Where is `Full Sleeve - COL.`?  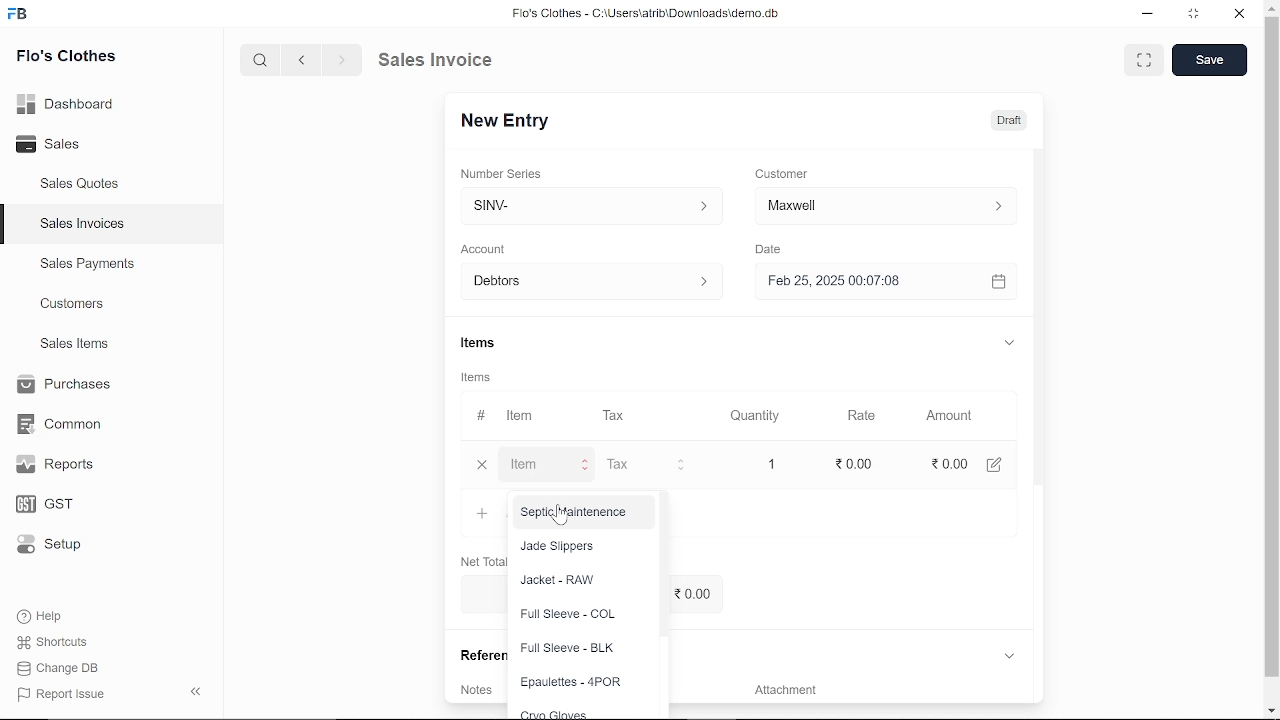
Full Sleeve - COL. is located at coordinates (569, 614).